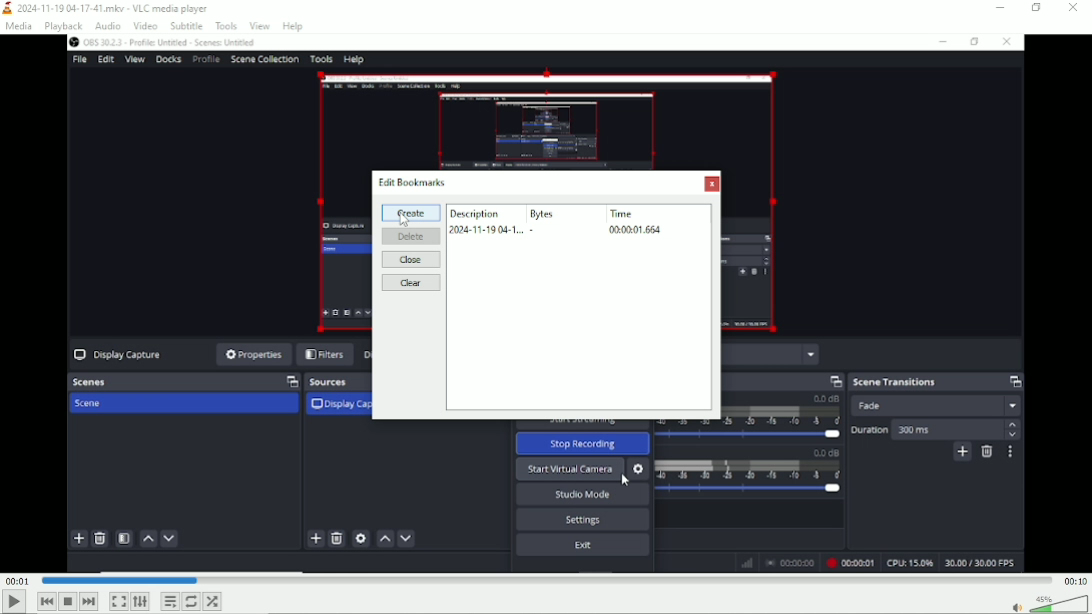  I want to click on Minimize, so click(1001, 8).